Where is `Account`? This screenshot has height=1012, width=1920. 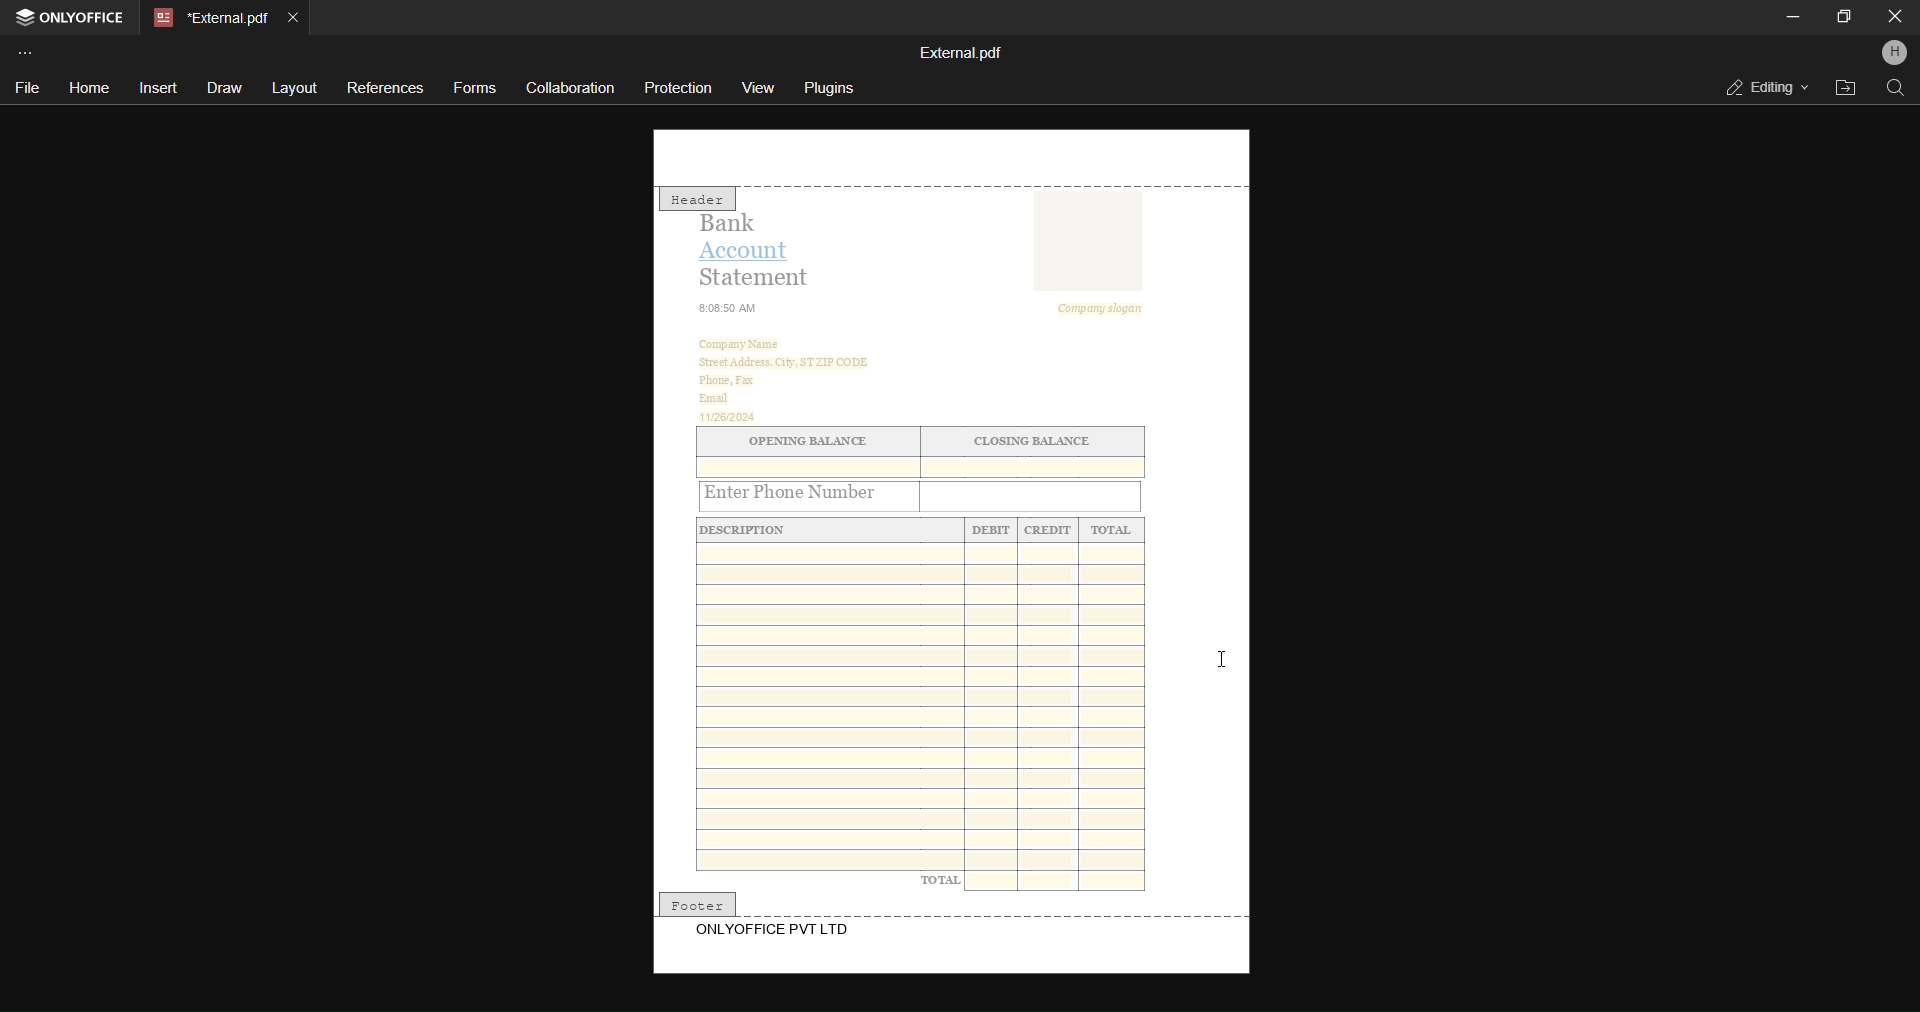 Account is located at coordinates (752, 249).